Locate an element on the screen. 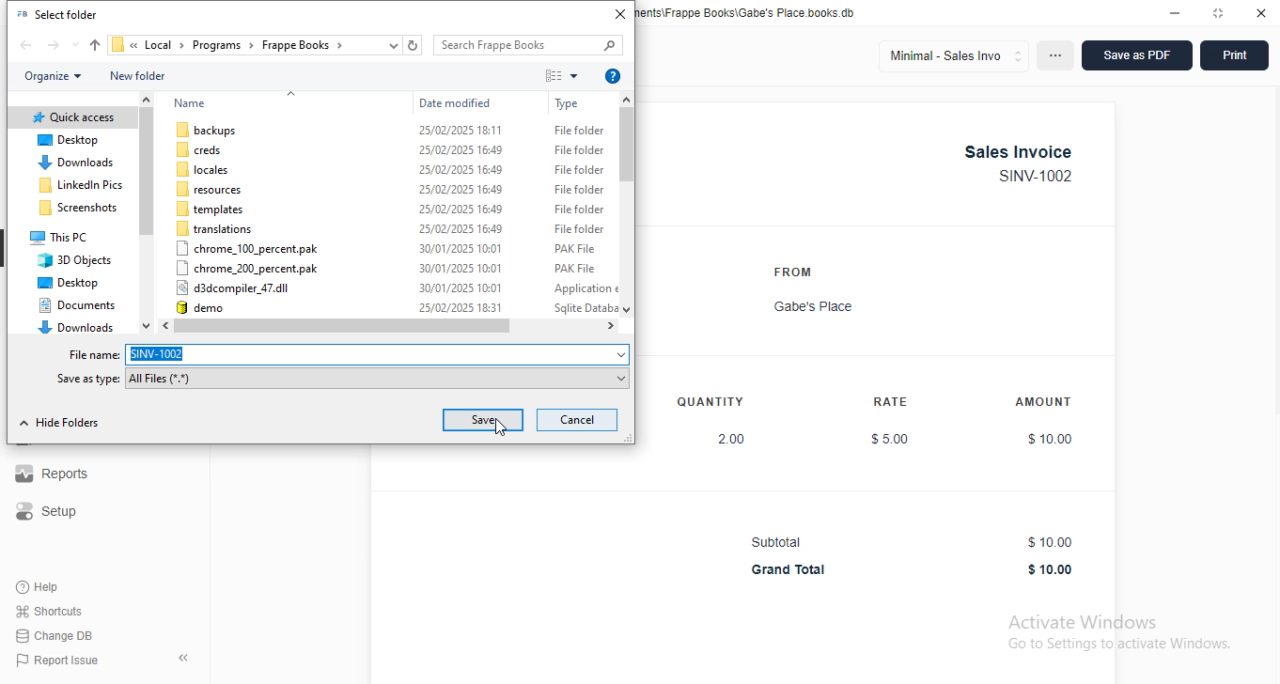  save as PDF is located at coordinates (1137, 55).